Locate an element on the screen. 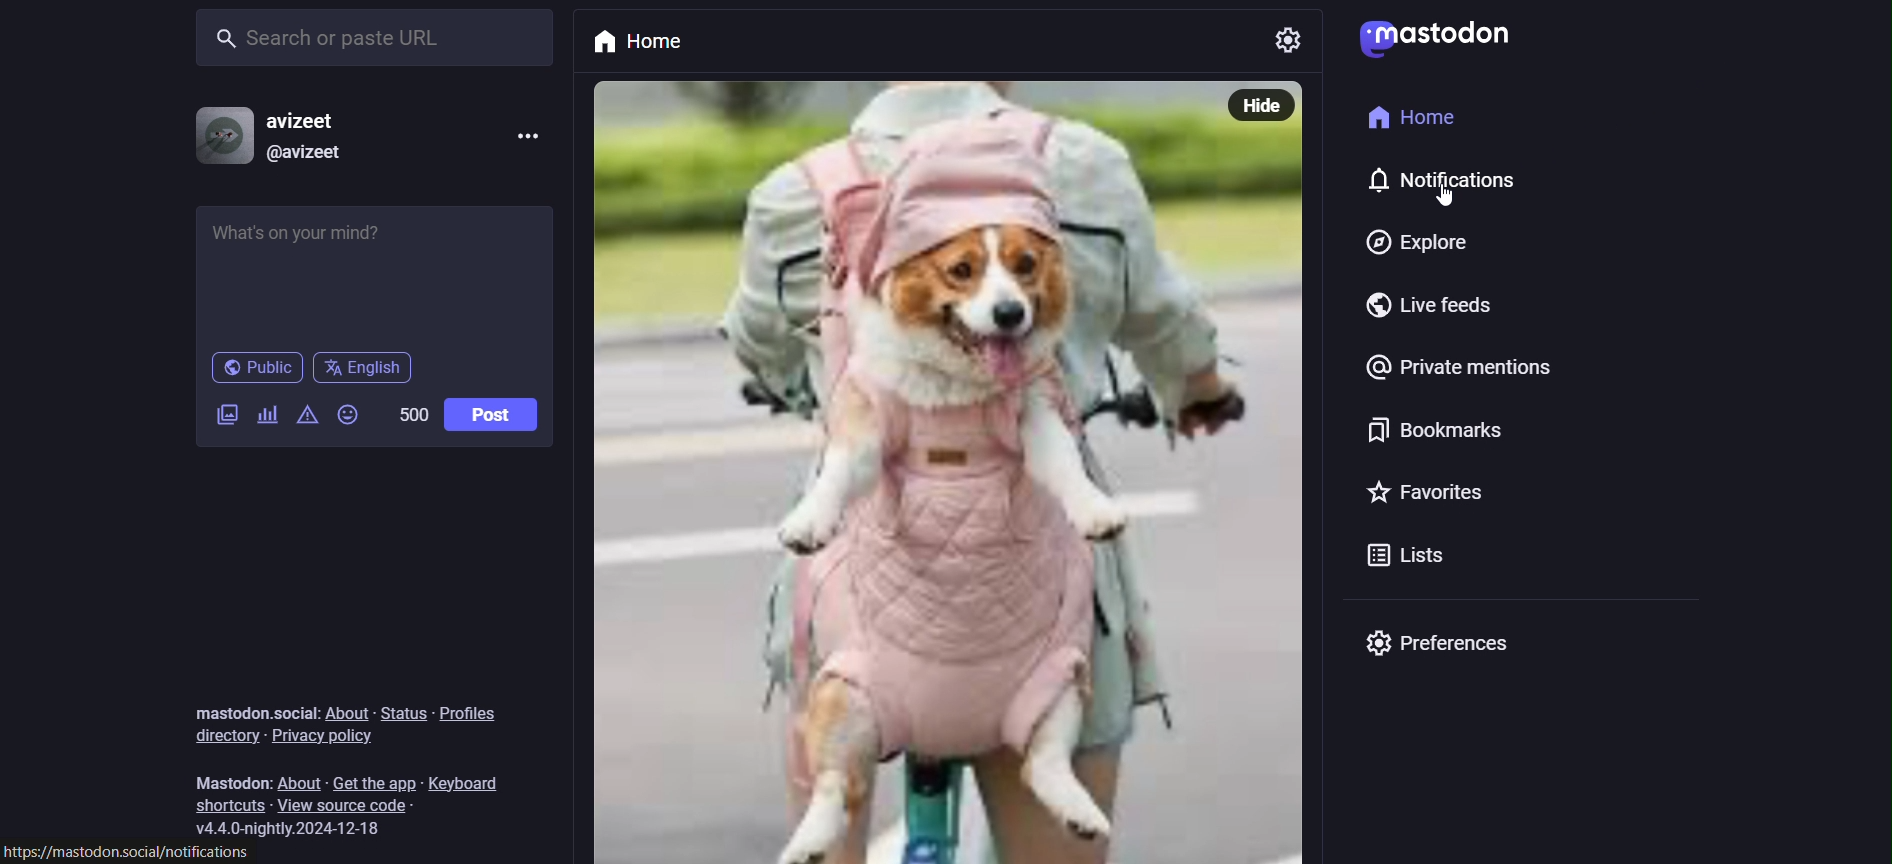 This screenshot has height=864, width=1892. live feeds is located at coordinates (1441, 311).